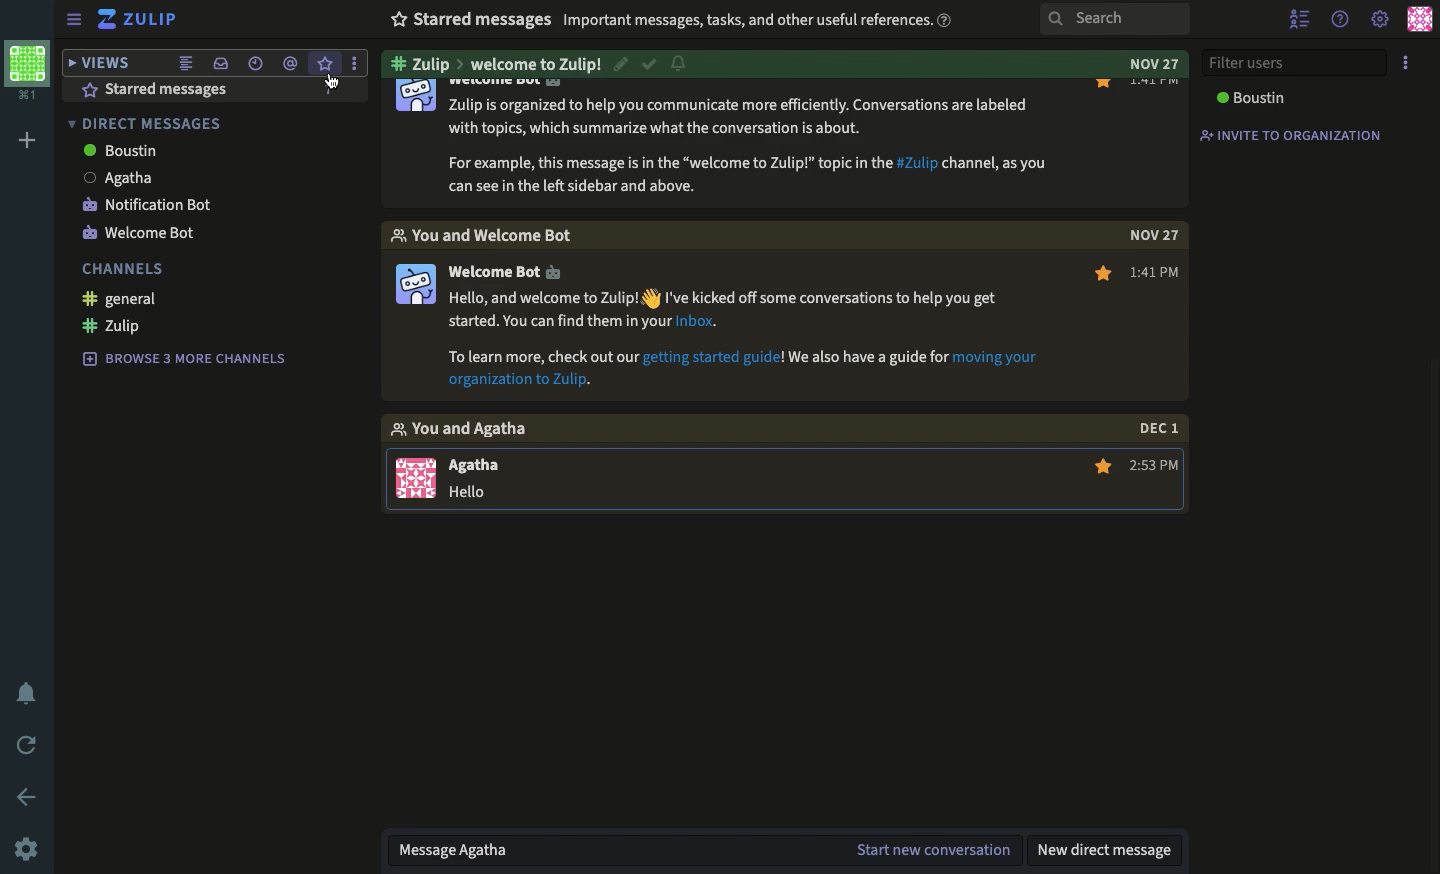  I want to click on message Agatha, so click(463, 849).